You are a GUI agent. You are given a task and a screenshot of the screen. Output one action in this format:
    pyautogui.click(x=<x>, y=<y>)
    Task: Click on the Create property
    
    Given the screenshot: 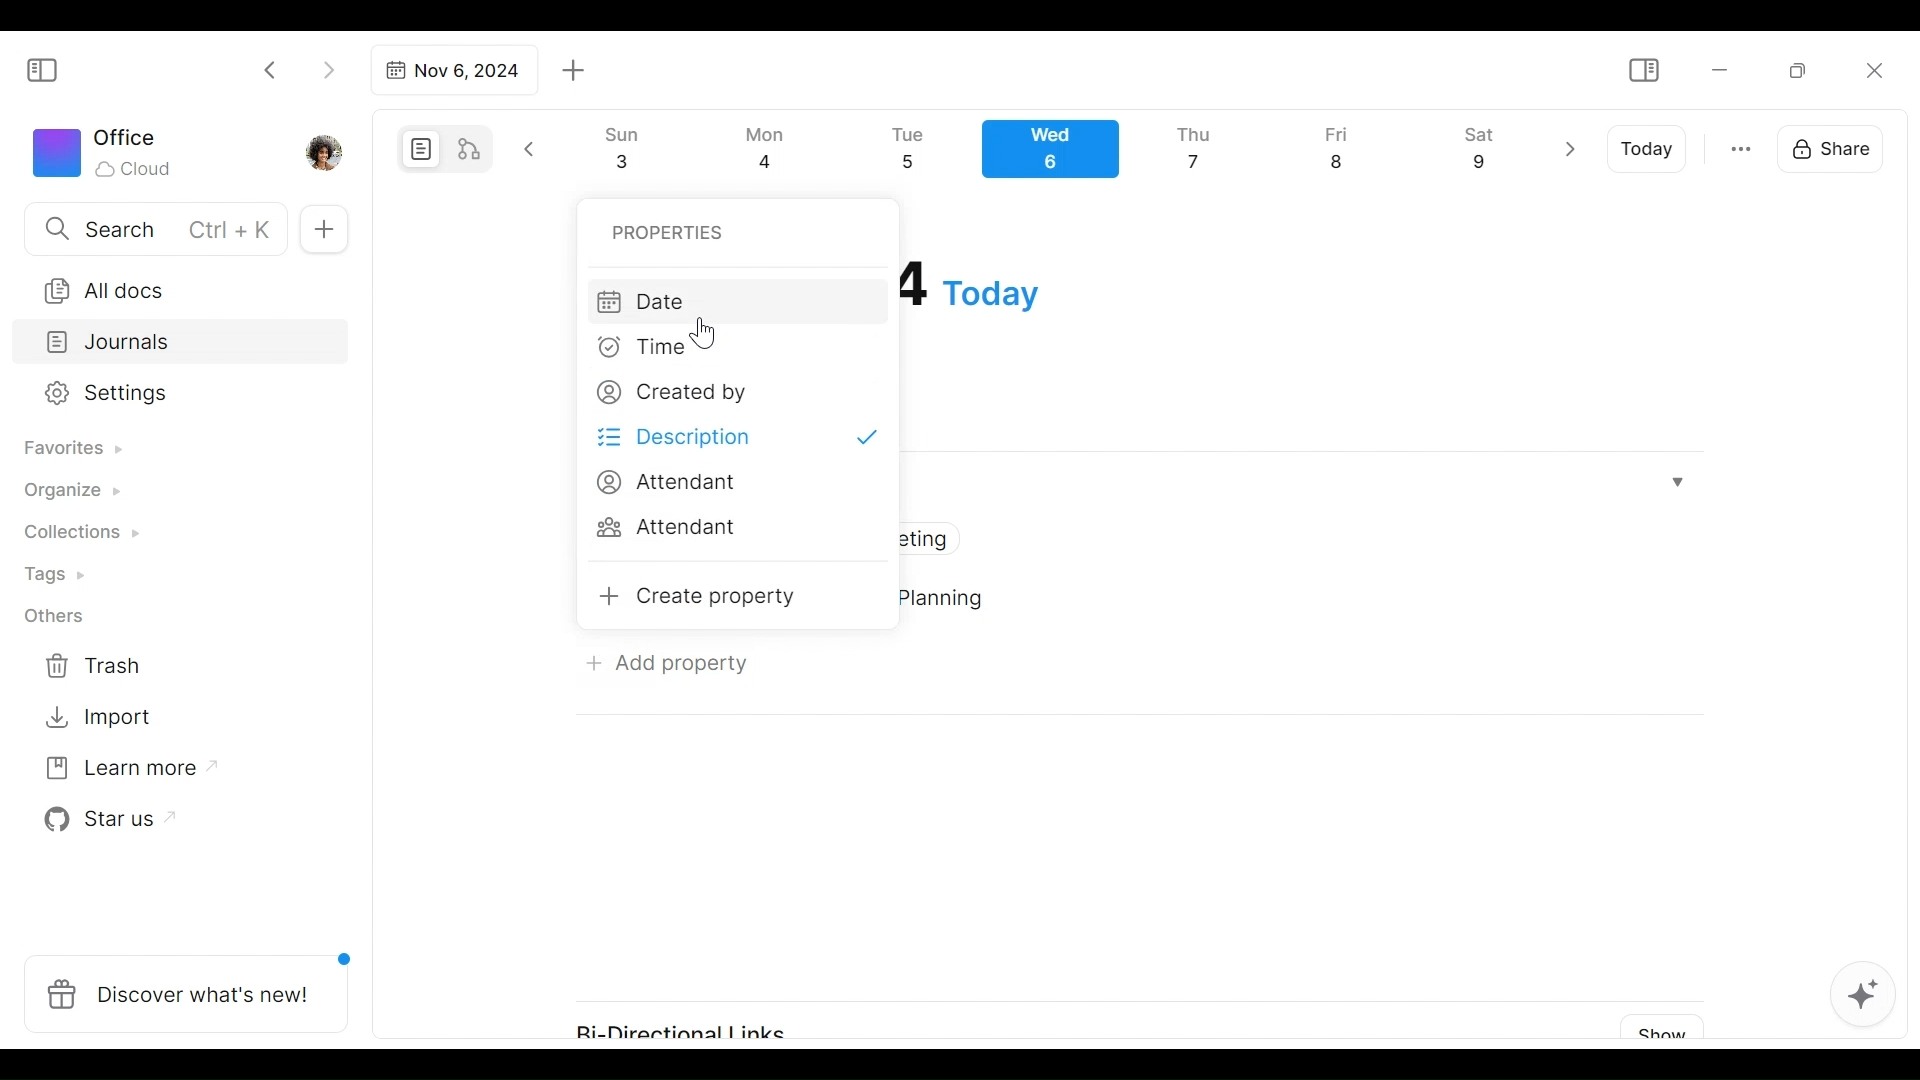 What is the action you would take?
    pyautogui.click(x=701, y=598)
    